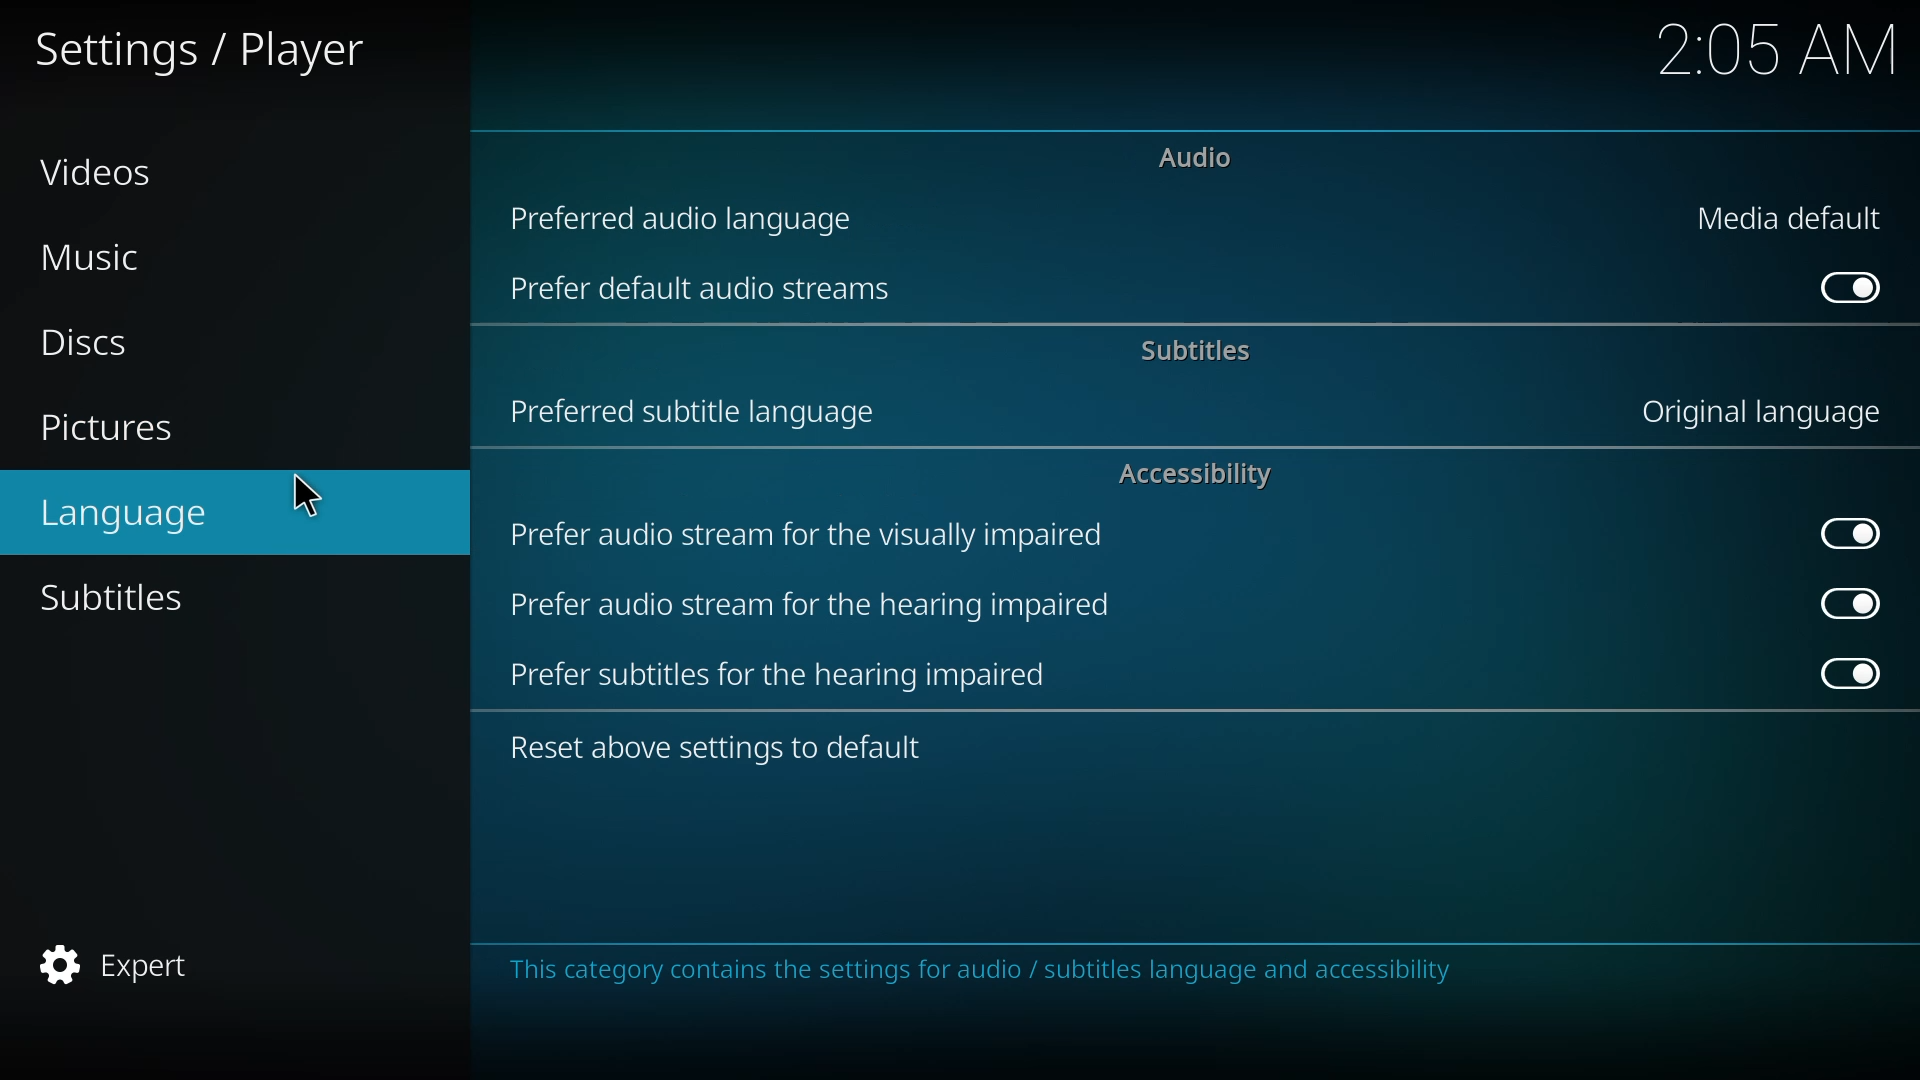 The width and height of the screenshot is (1920, 1080). I want to click on language, so click(132, 511).